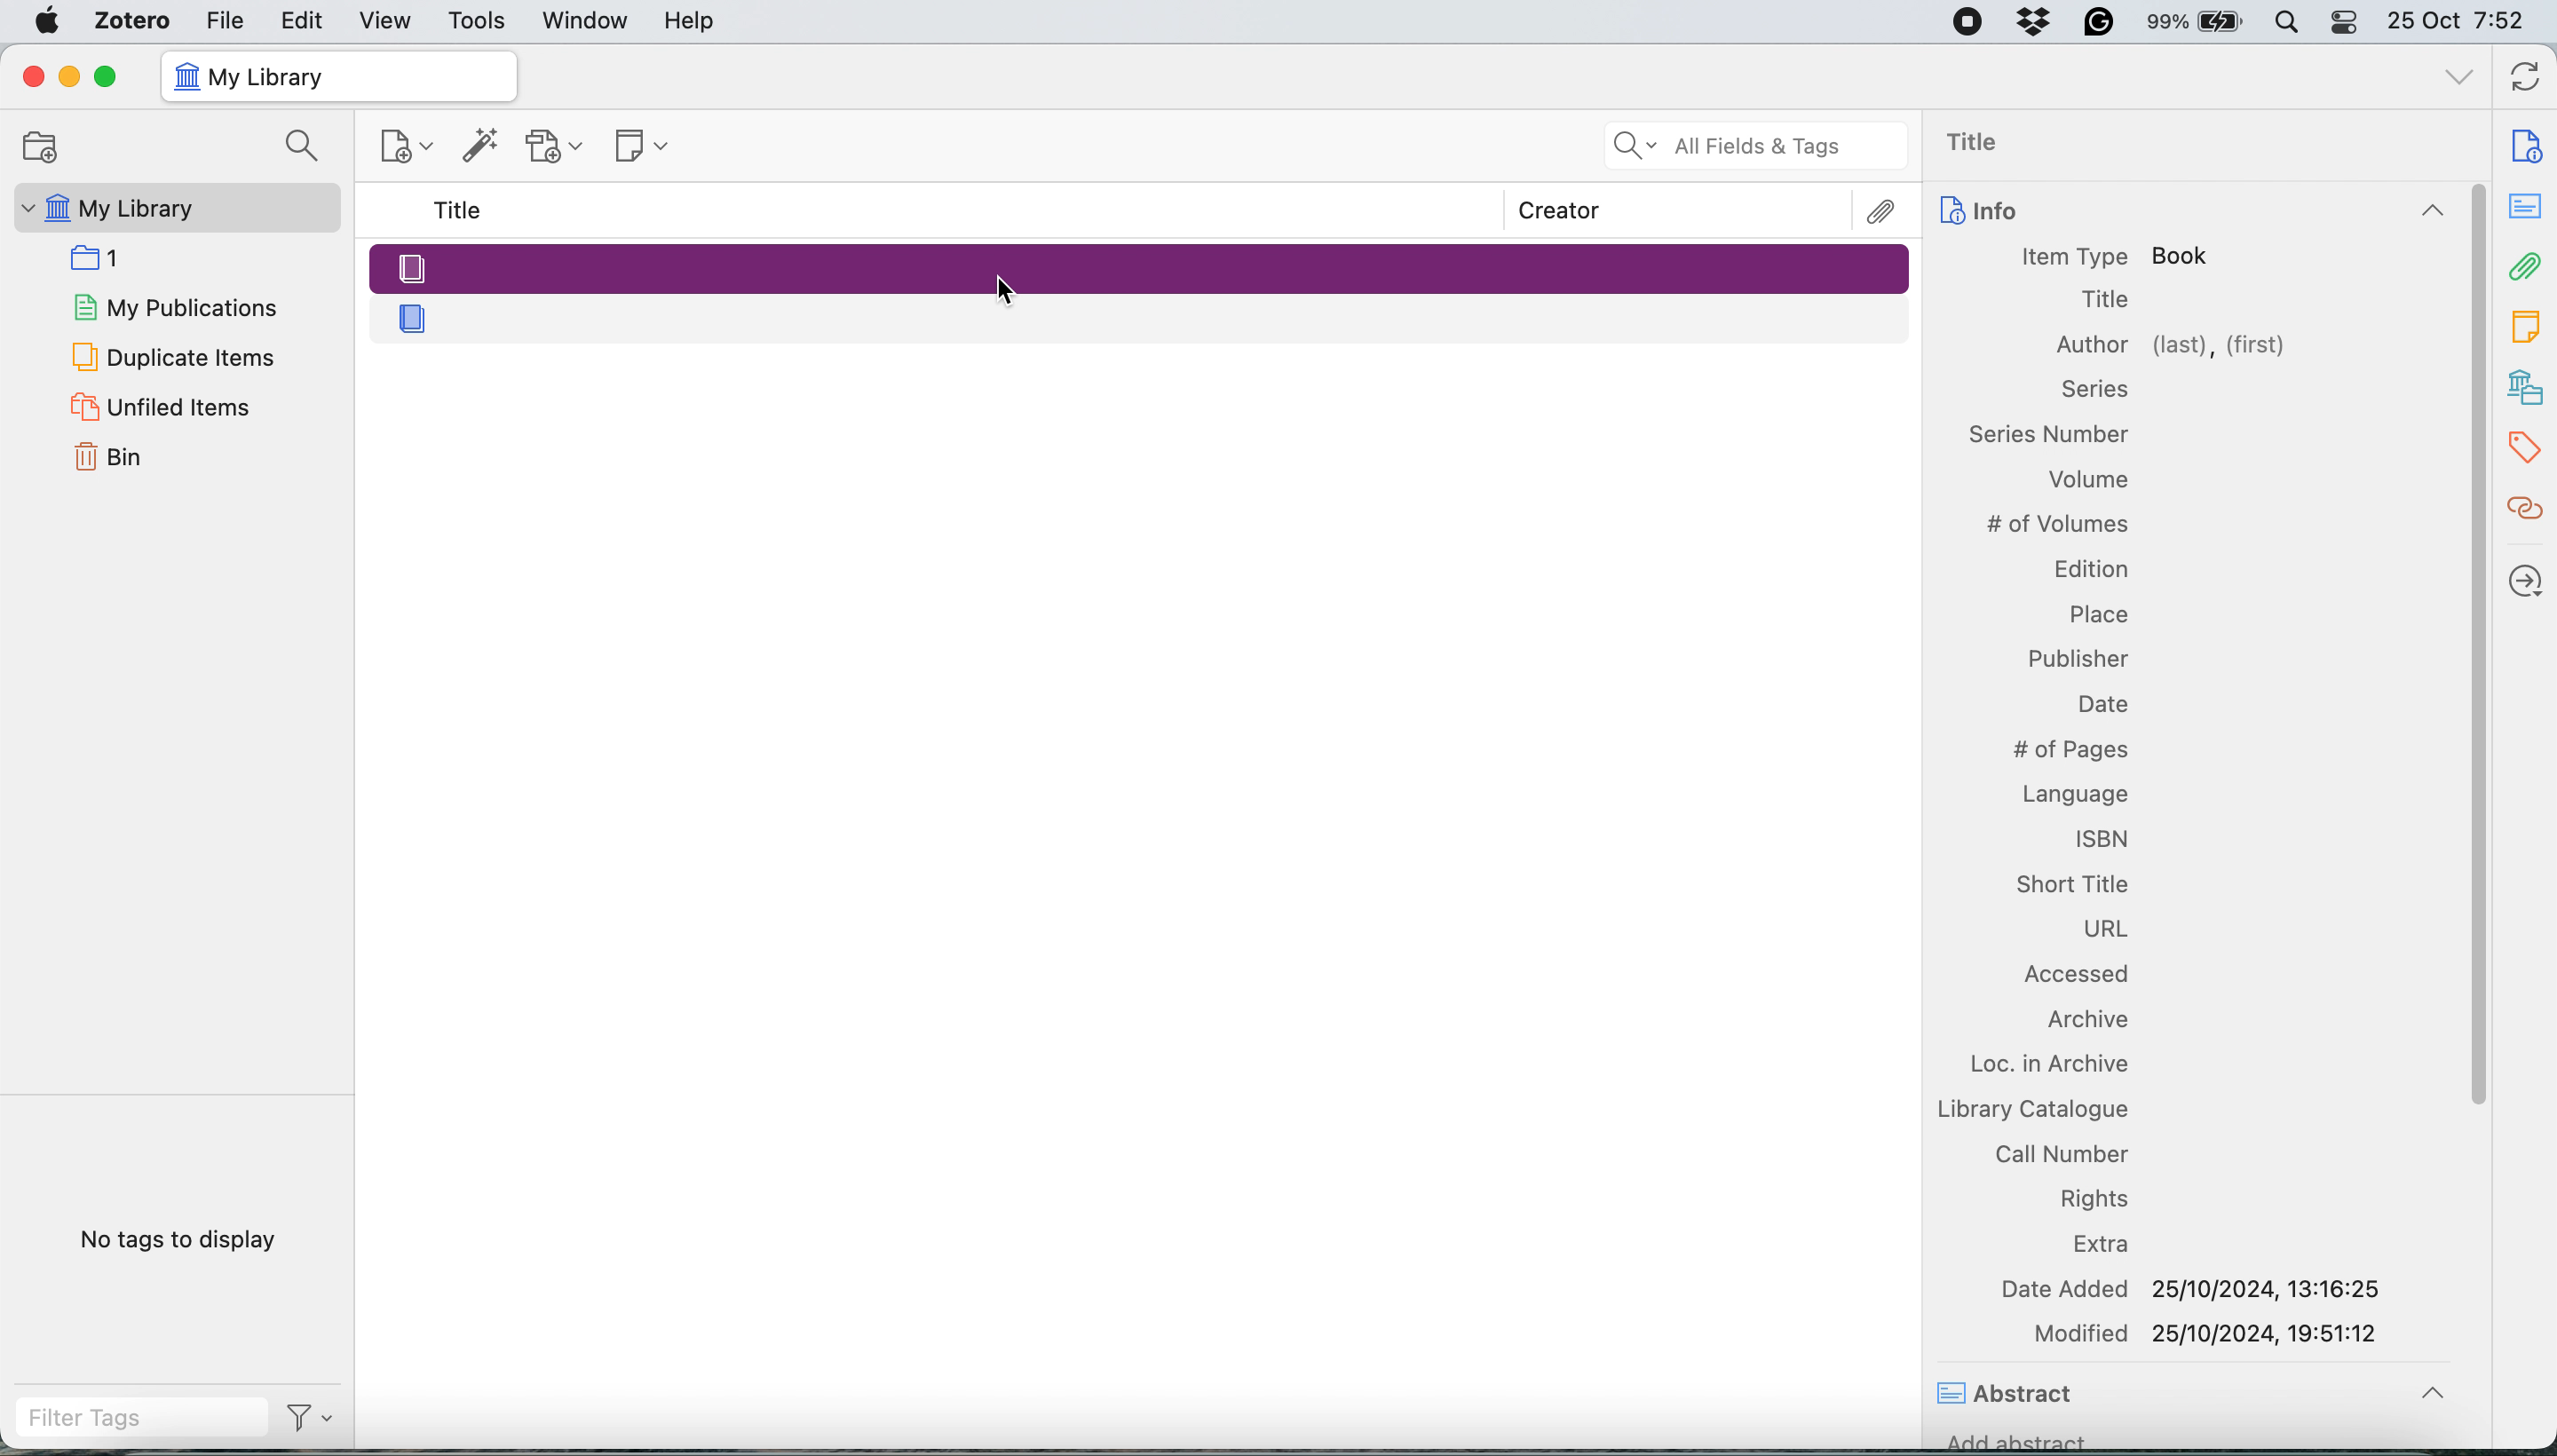 This screenshot has height=1456, width=2557. I want to click on Close, so click(32, 76).